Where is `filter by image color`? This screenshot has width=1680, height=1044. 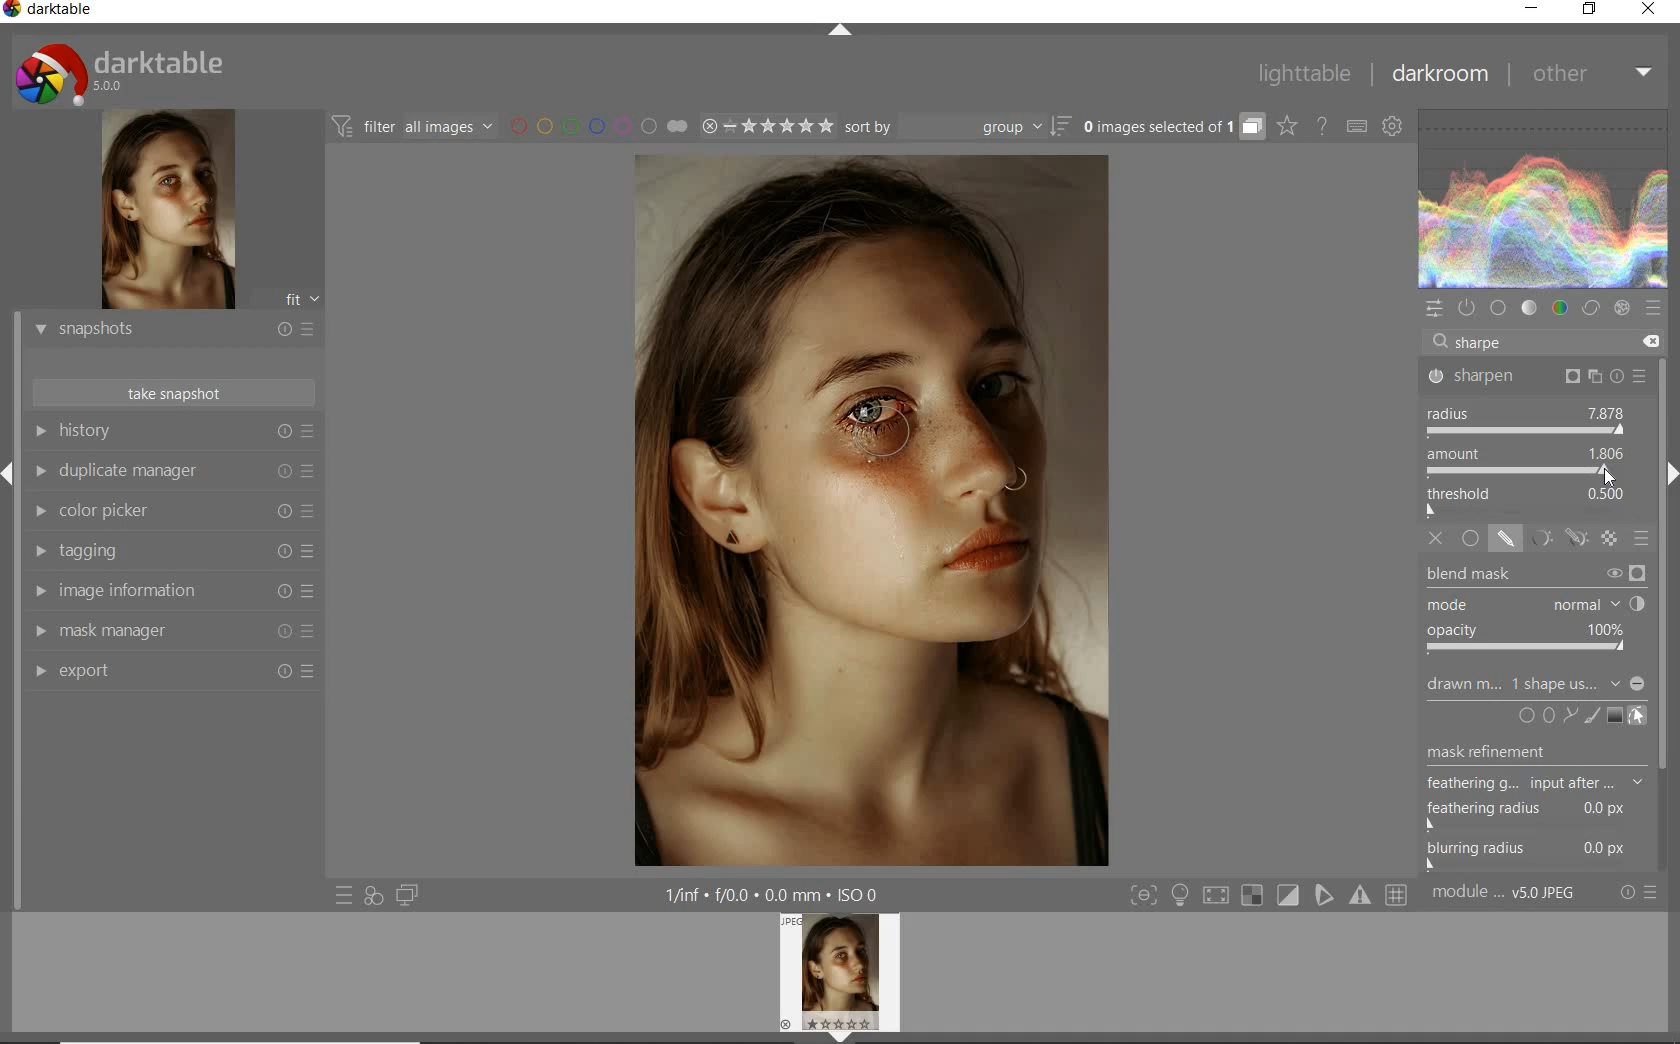
filter by image color is located at coordinates (598, 128).